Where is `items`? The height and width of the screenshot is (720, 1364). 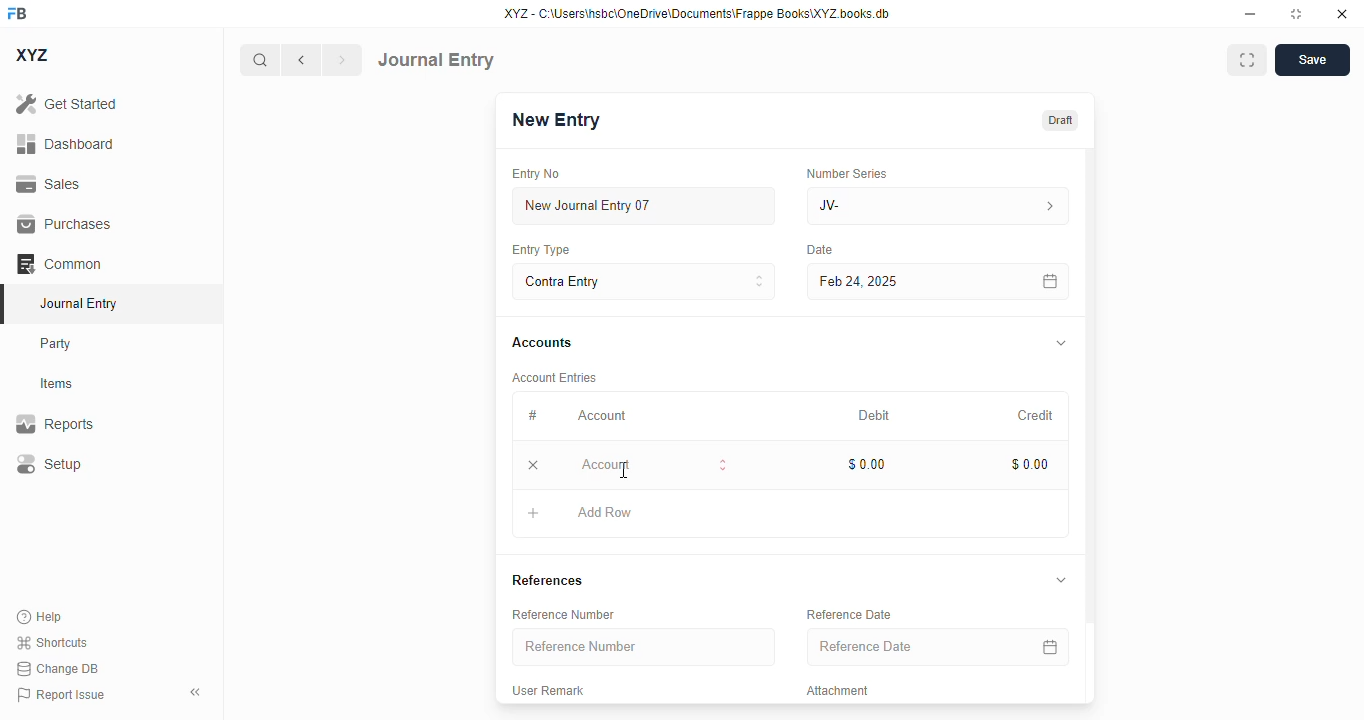 items is located at coordinates (57, 384).